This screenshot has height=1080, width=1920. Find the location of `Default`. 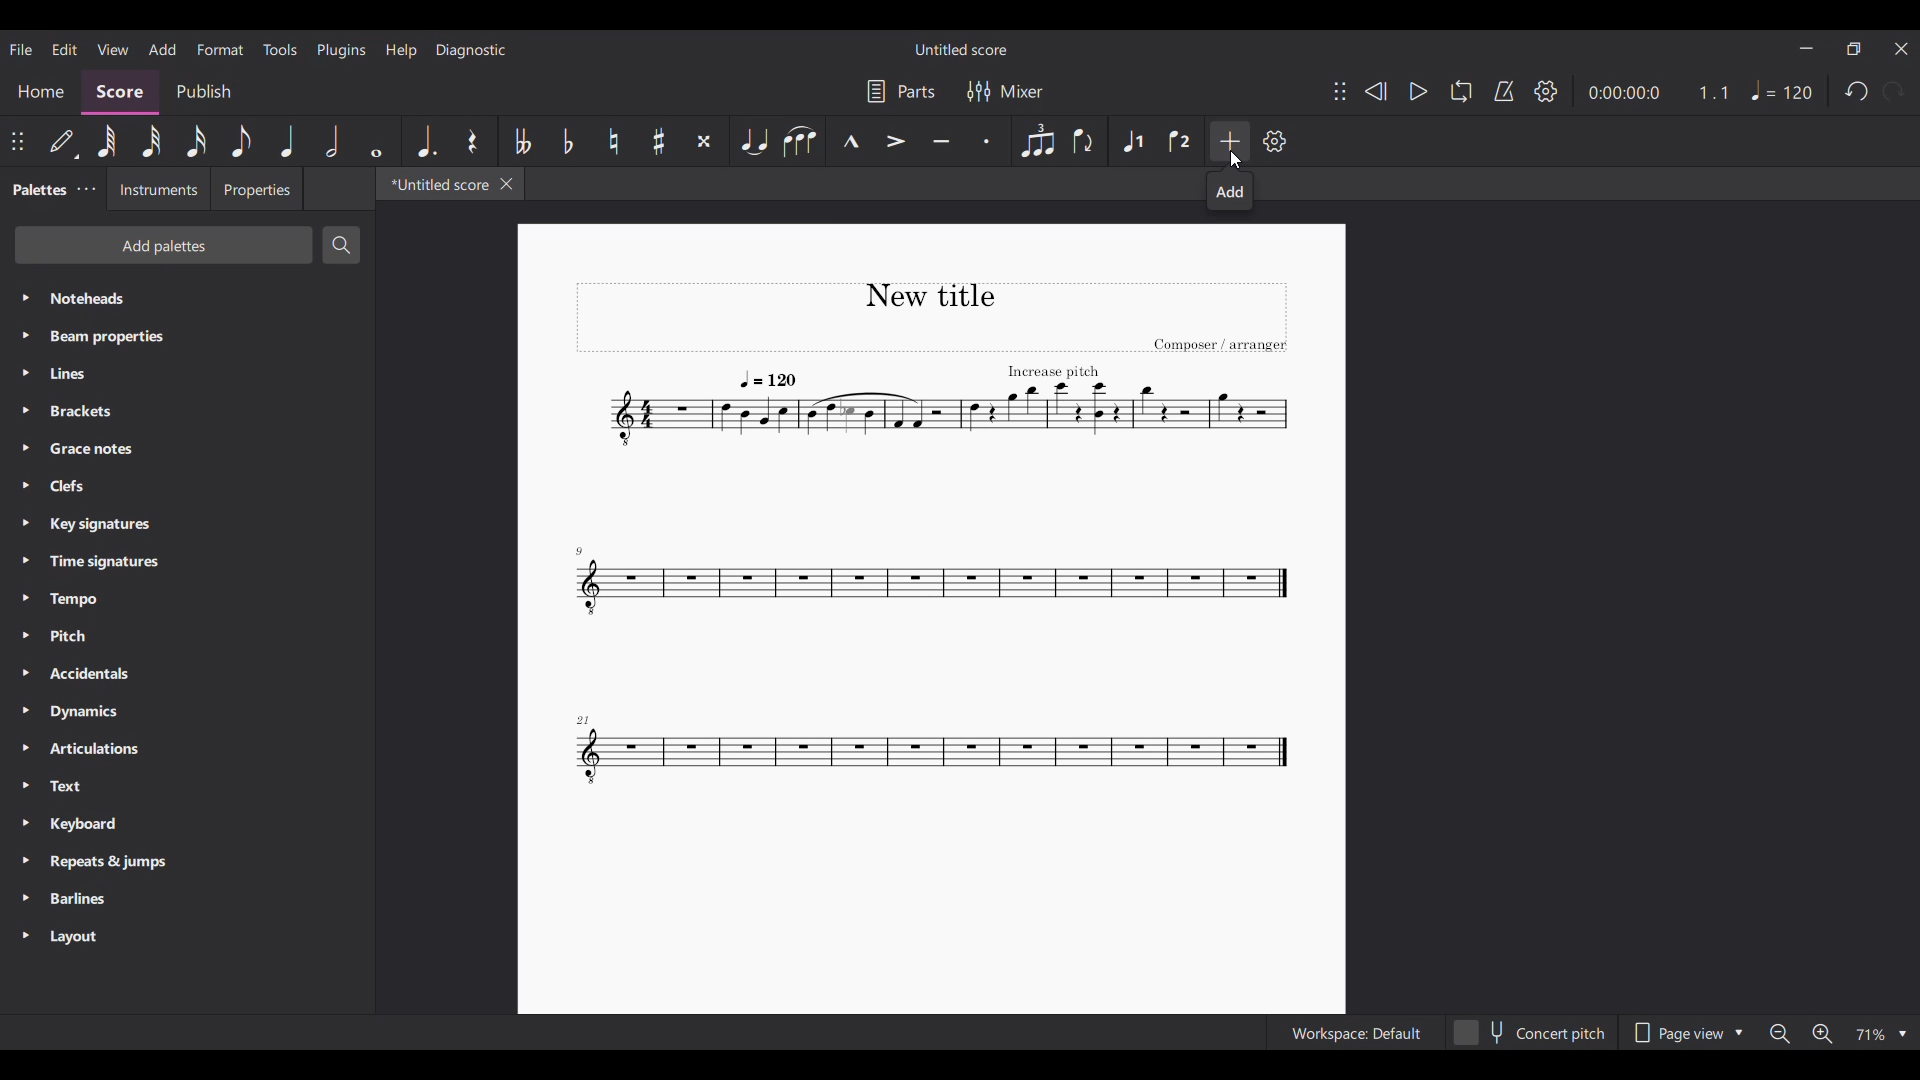

Default is located at coordinates (62, 141).